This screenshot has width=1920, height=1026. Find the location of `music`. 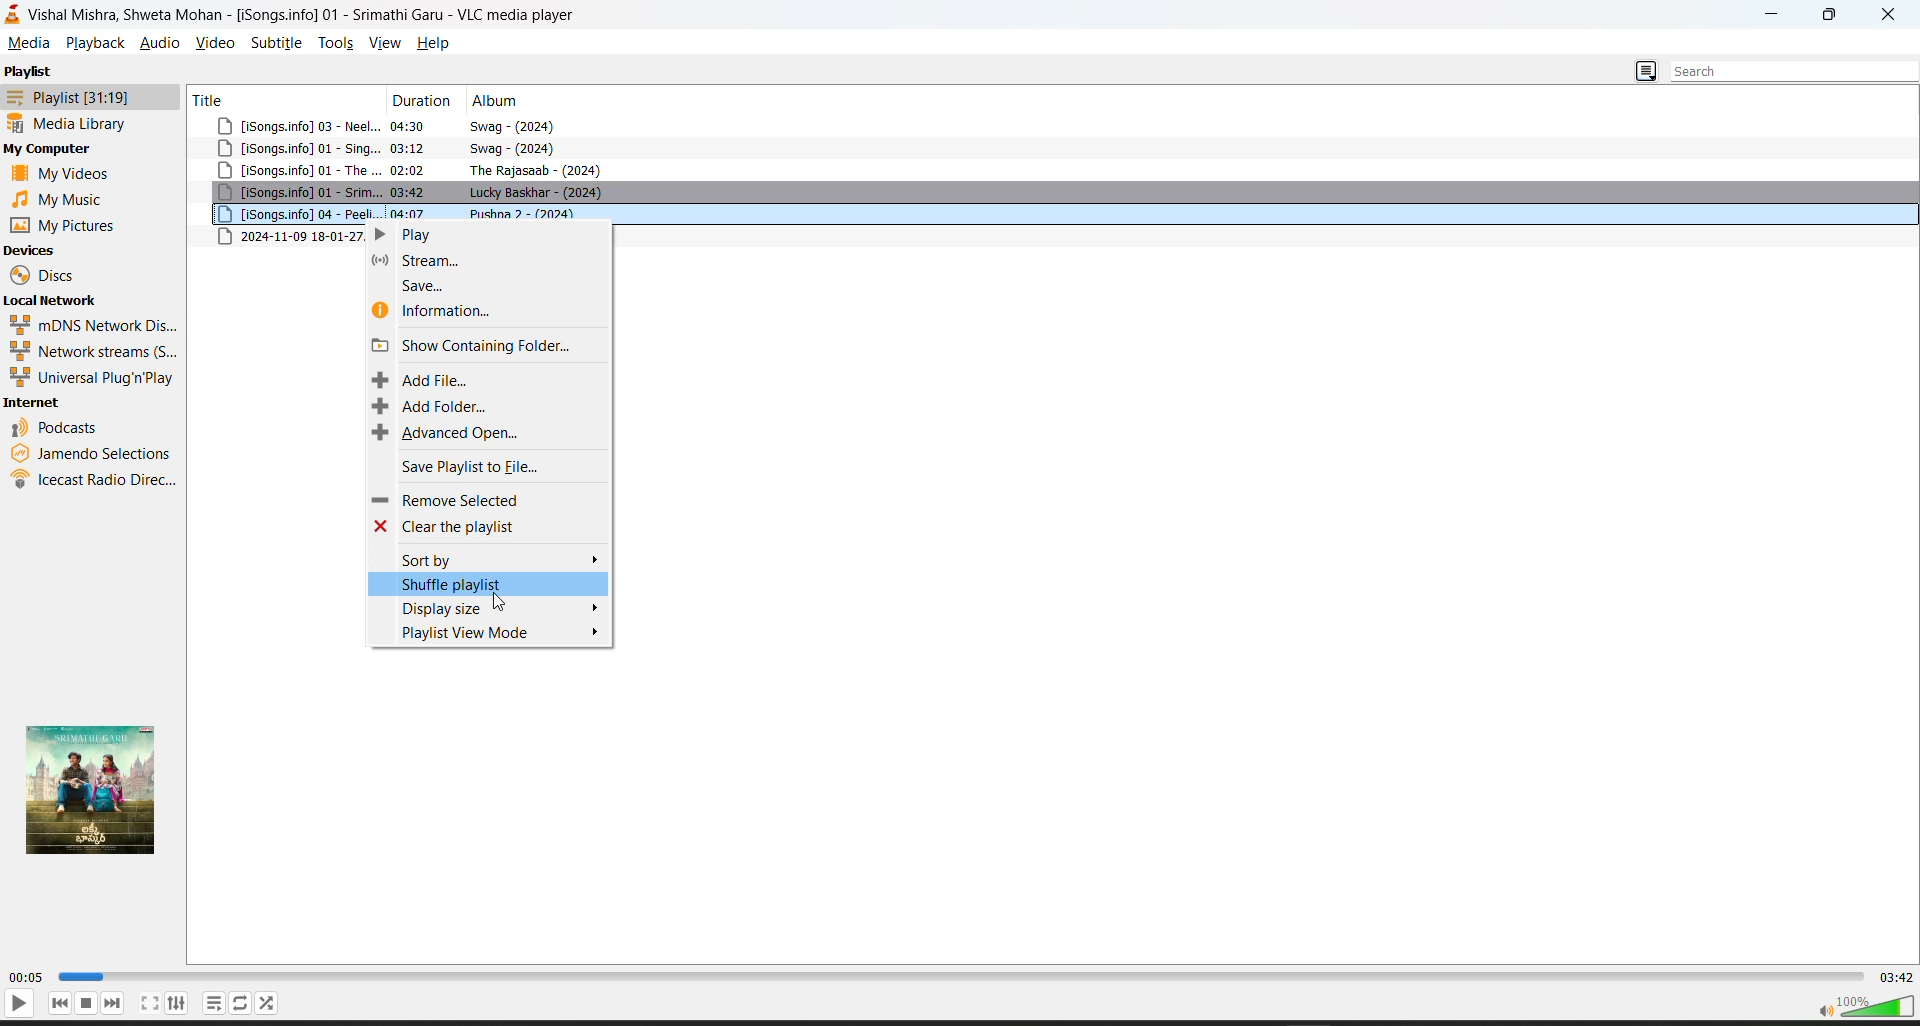

music is located at coordinates (60, 199).